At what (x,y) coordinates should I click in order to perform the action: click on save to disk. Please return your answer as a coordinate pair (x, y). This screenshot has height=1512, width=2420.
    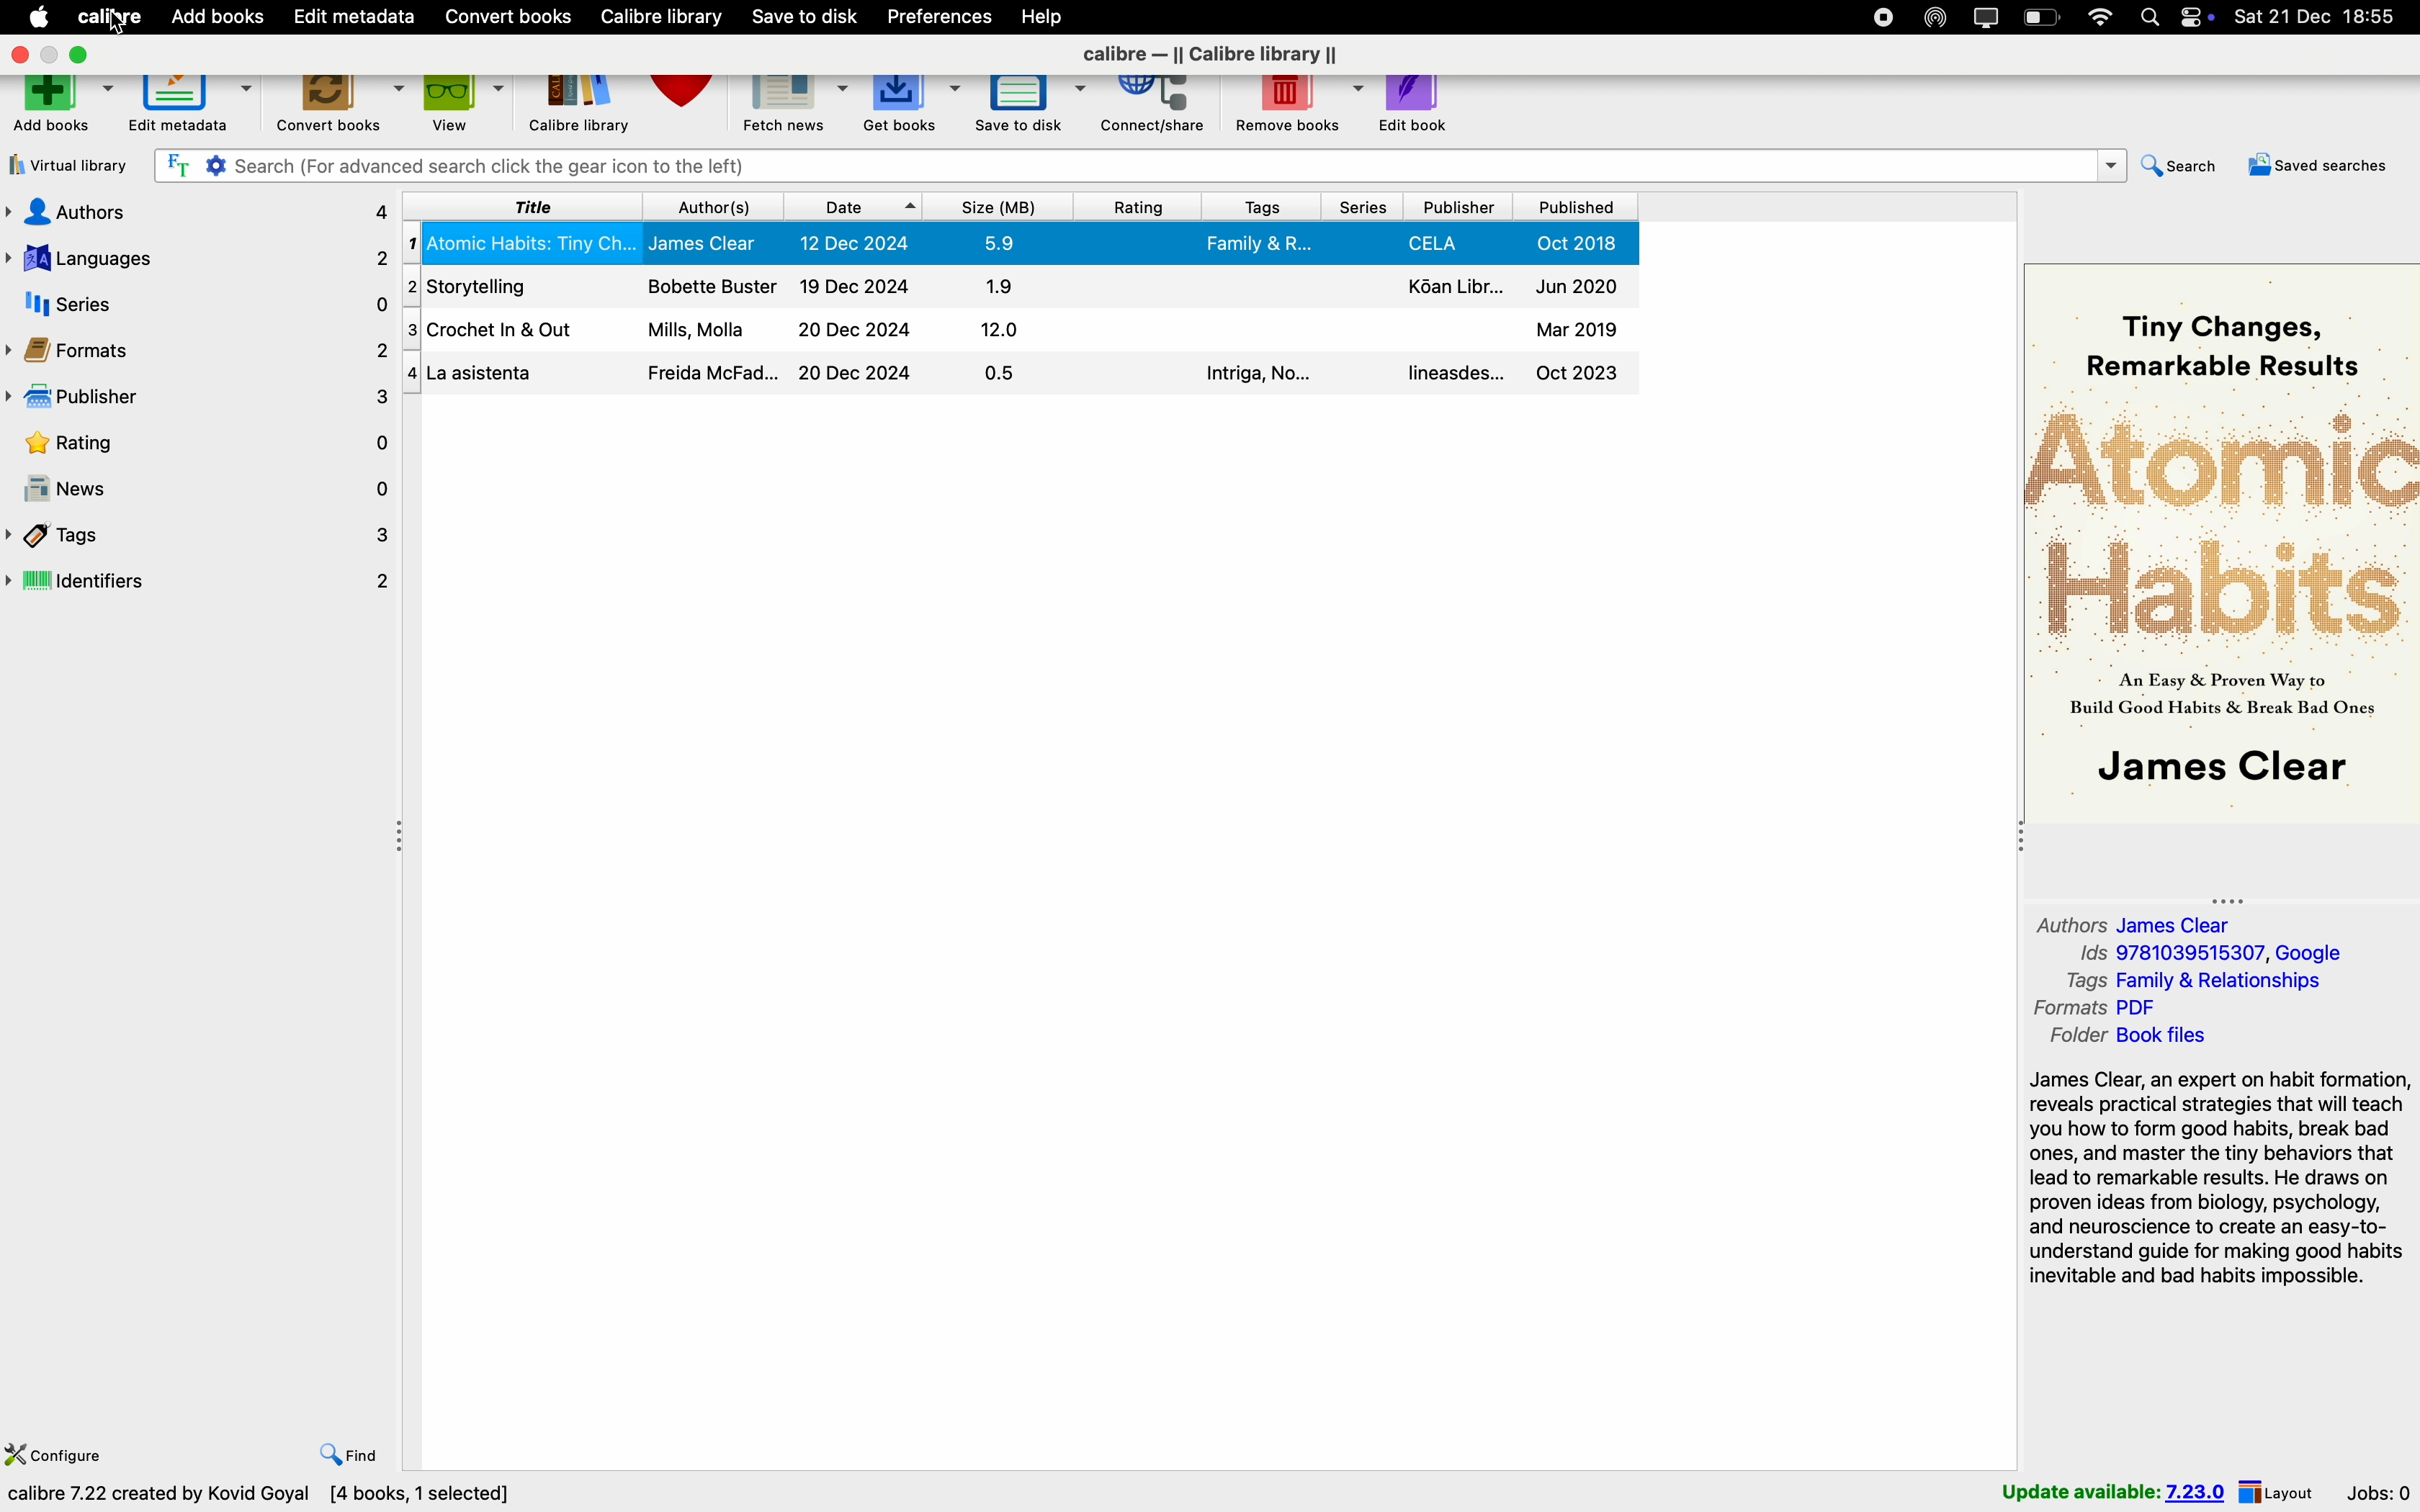
    Looking at the image, I should click on (1030, 107).